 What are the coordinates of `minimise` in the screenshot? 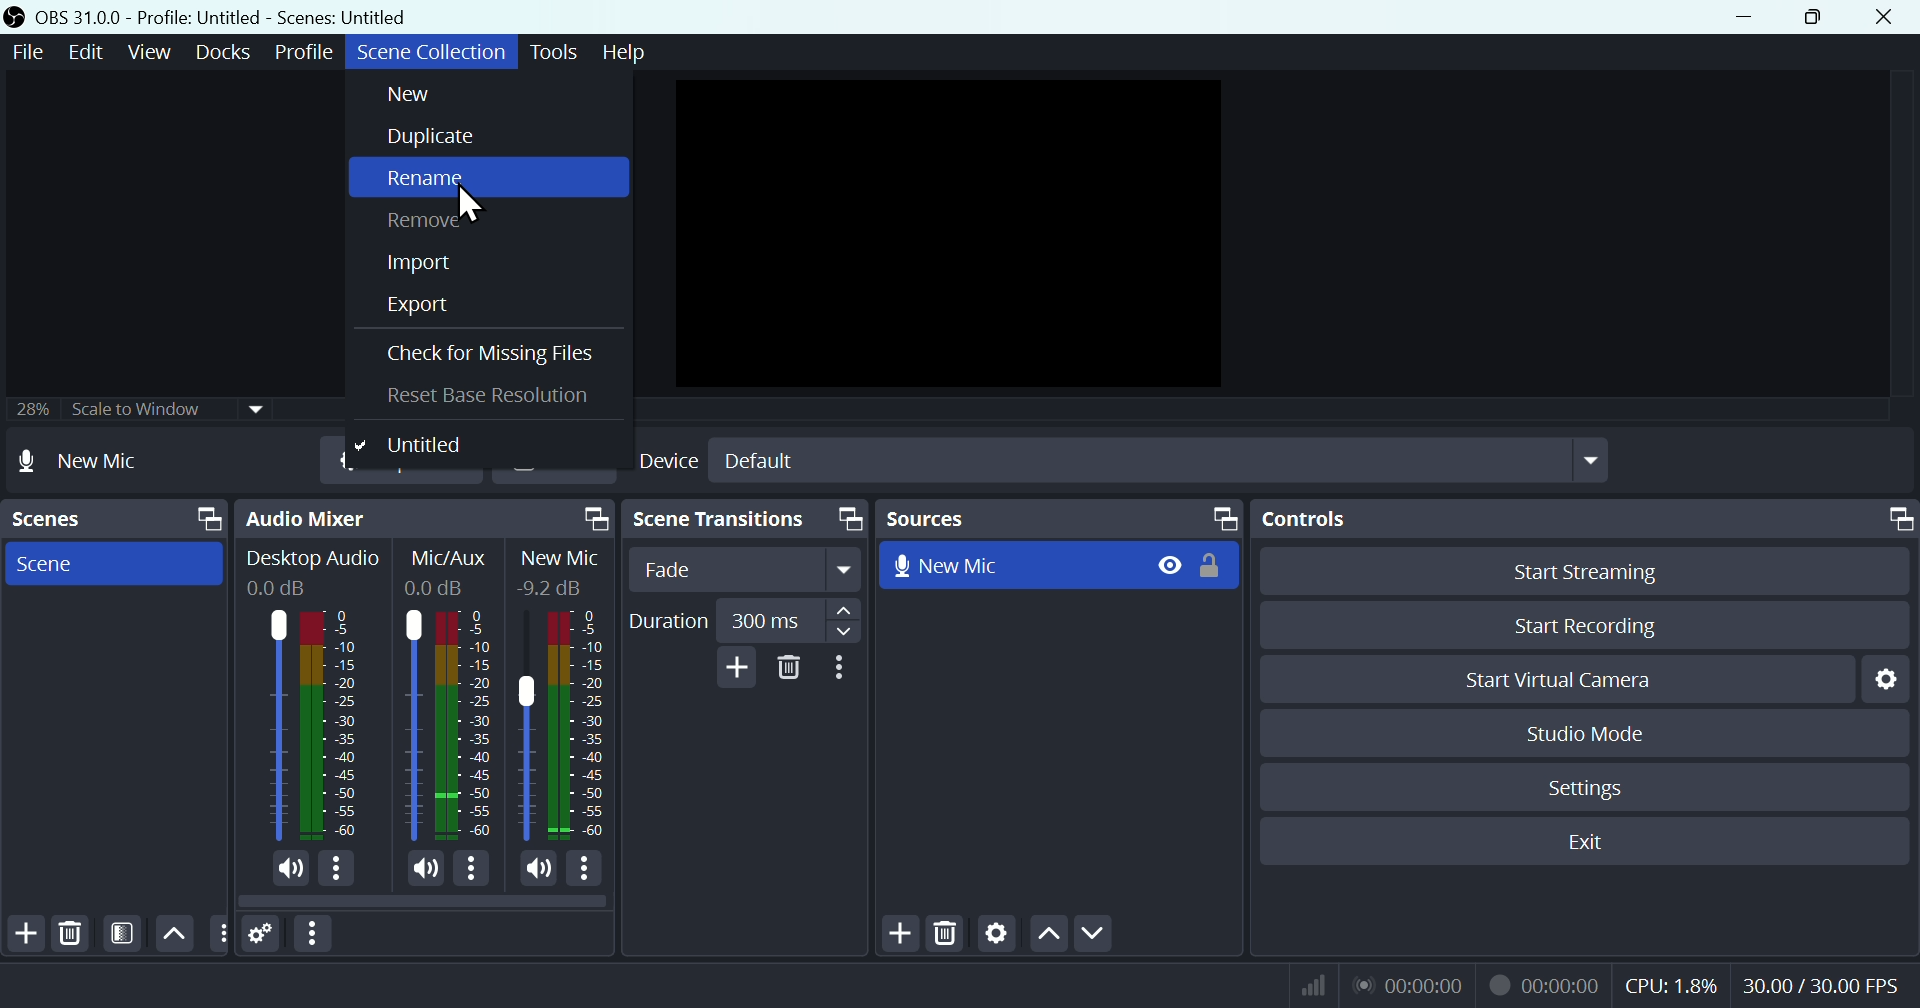 It's located at (1757, 18).